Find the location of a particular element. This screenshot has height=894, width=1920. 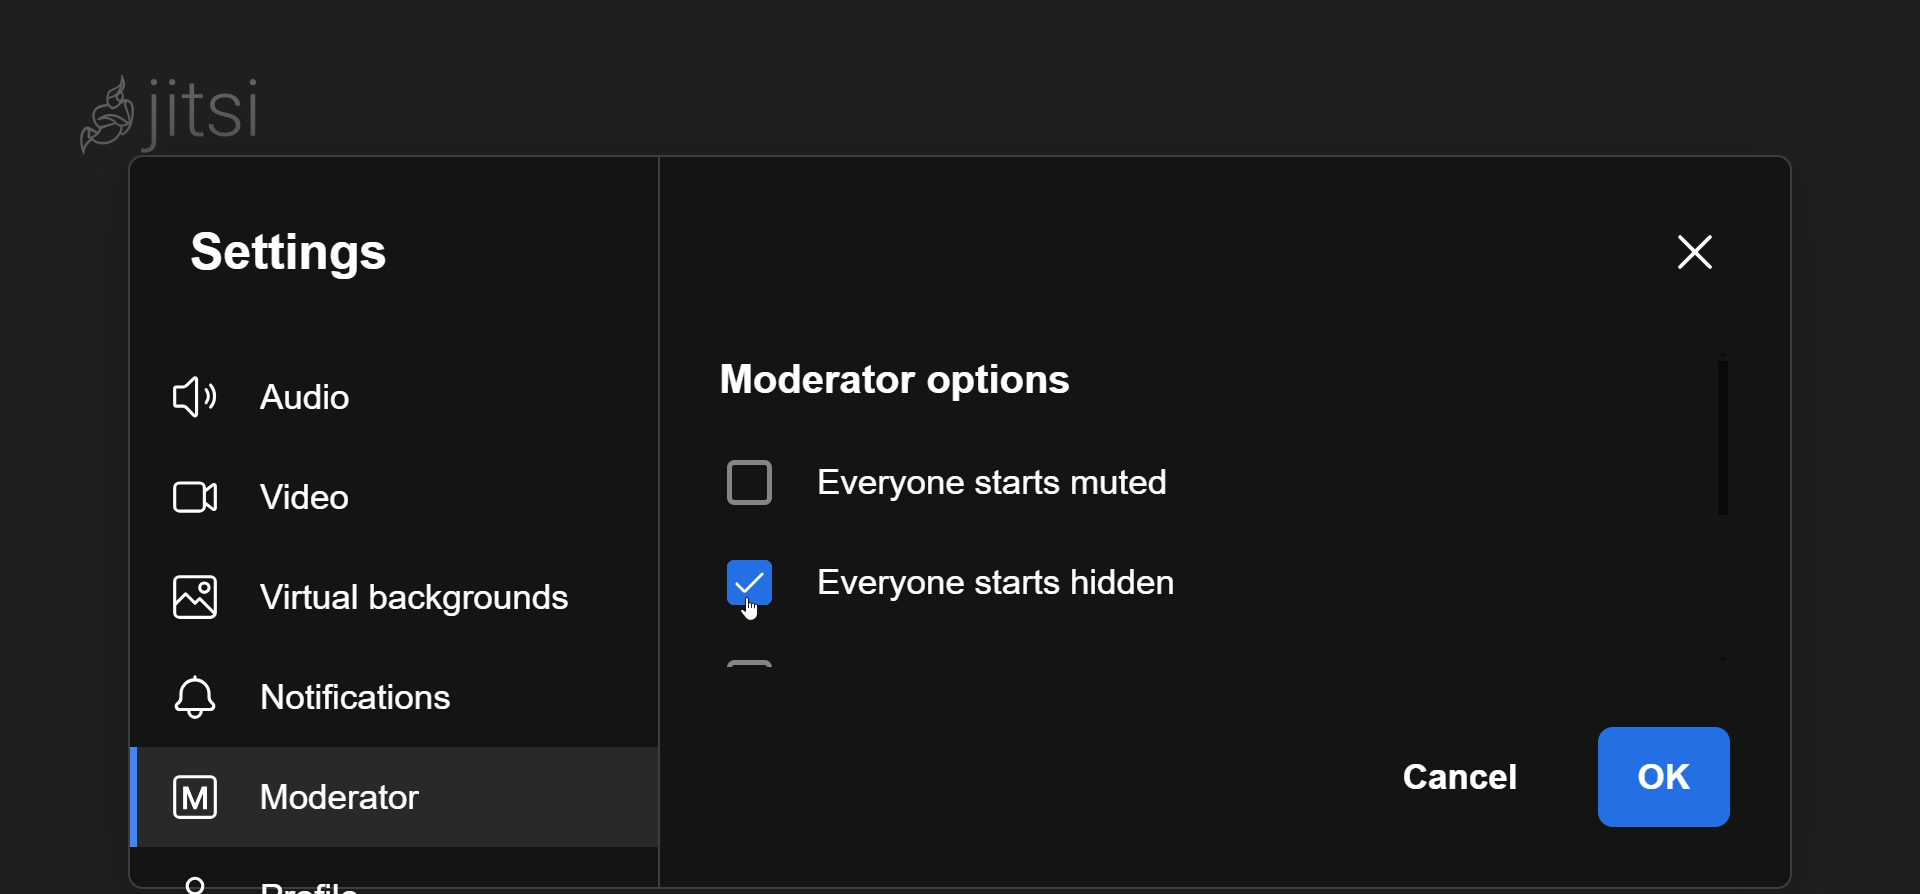

moderator option is located at coordinates (913, 375).